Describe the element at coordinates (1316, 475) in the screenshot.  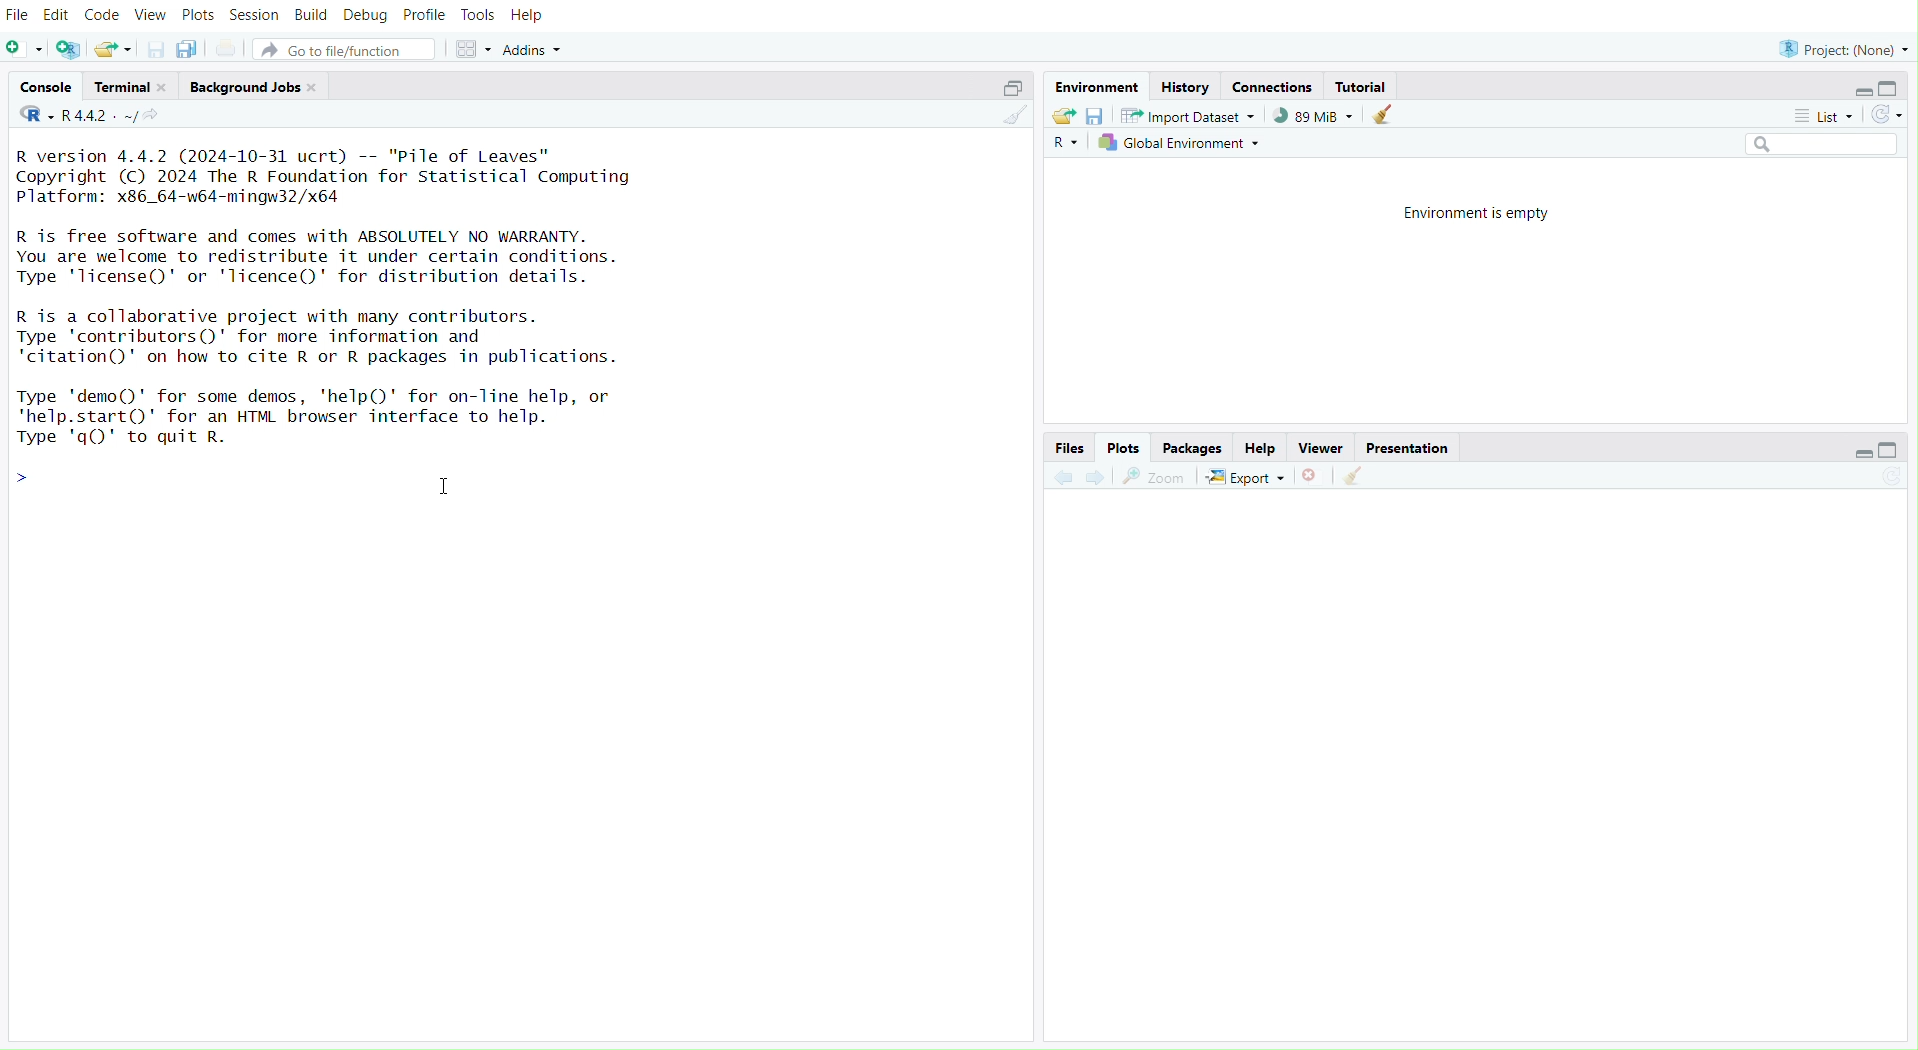
I see `Close` at that location.